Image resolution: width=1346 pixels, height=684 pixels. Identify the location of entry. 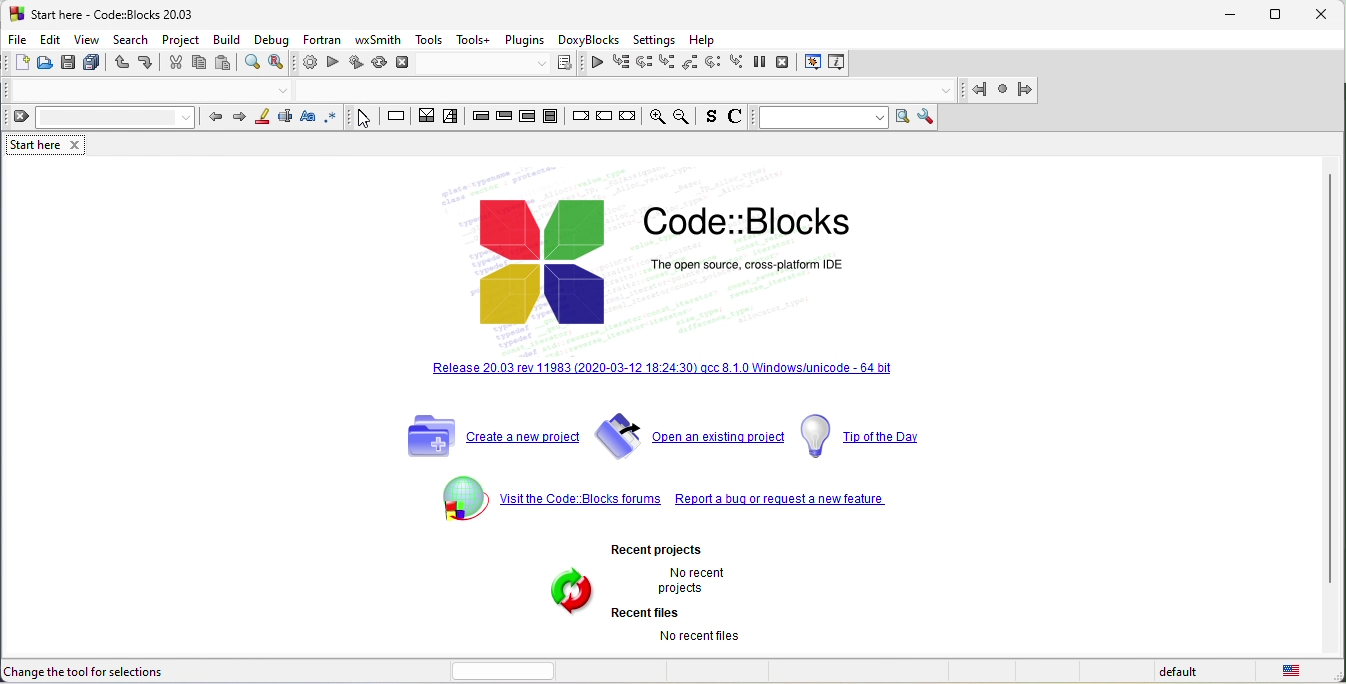
(478, 118).